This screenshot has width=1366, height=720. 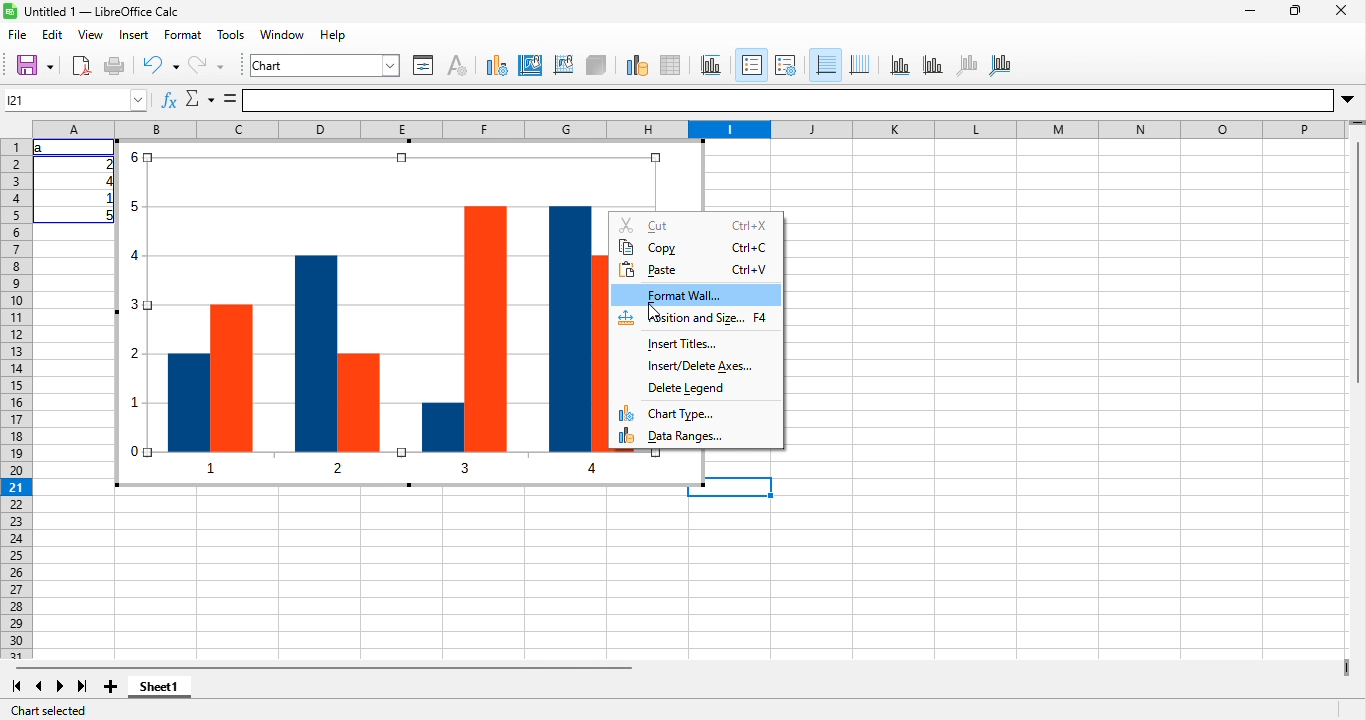 I want to click on data ranges, so click(x=696, y=435).